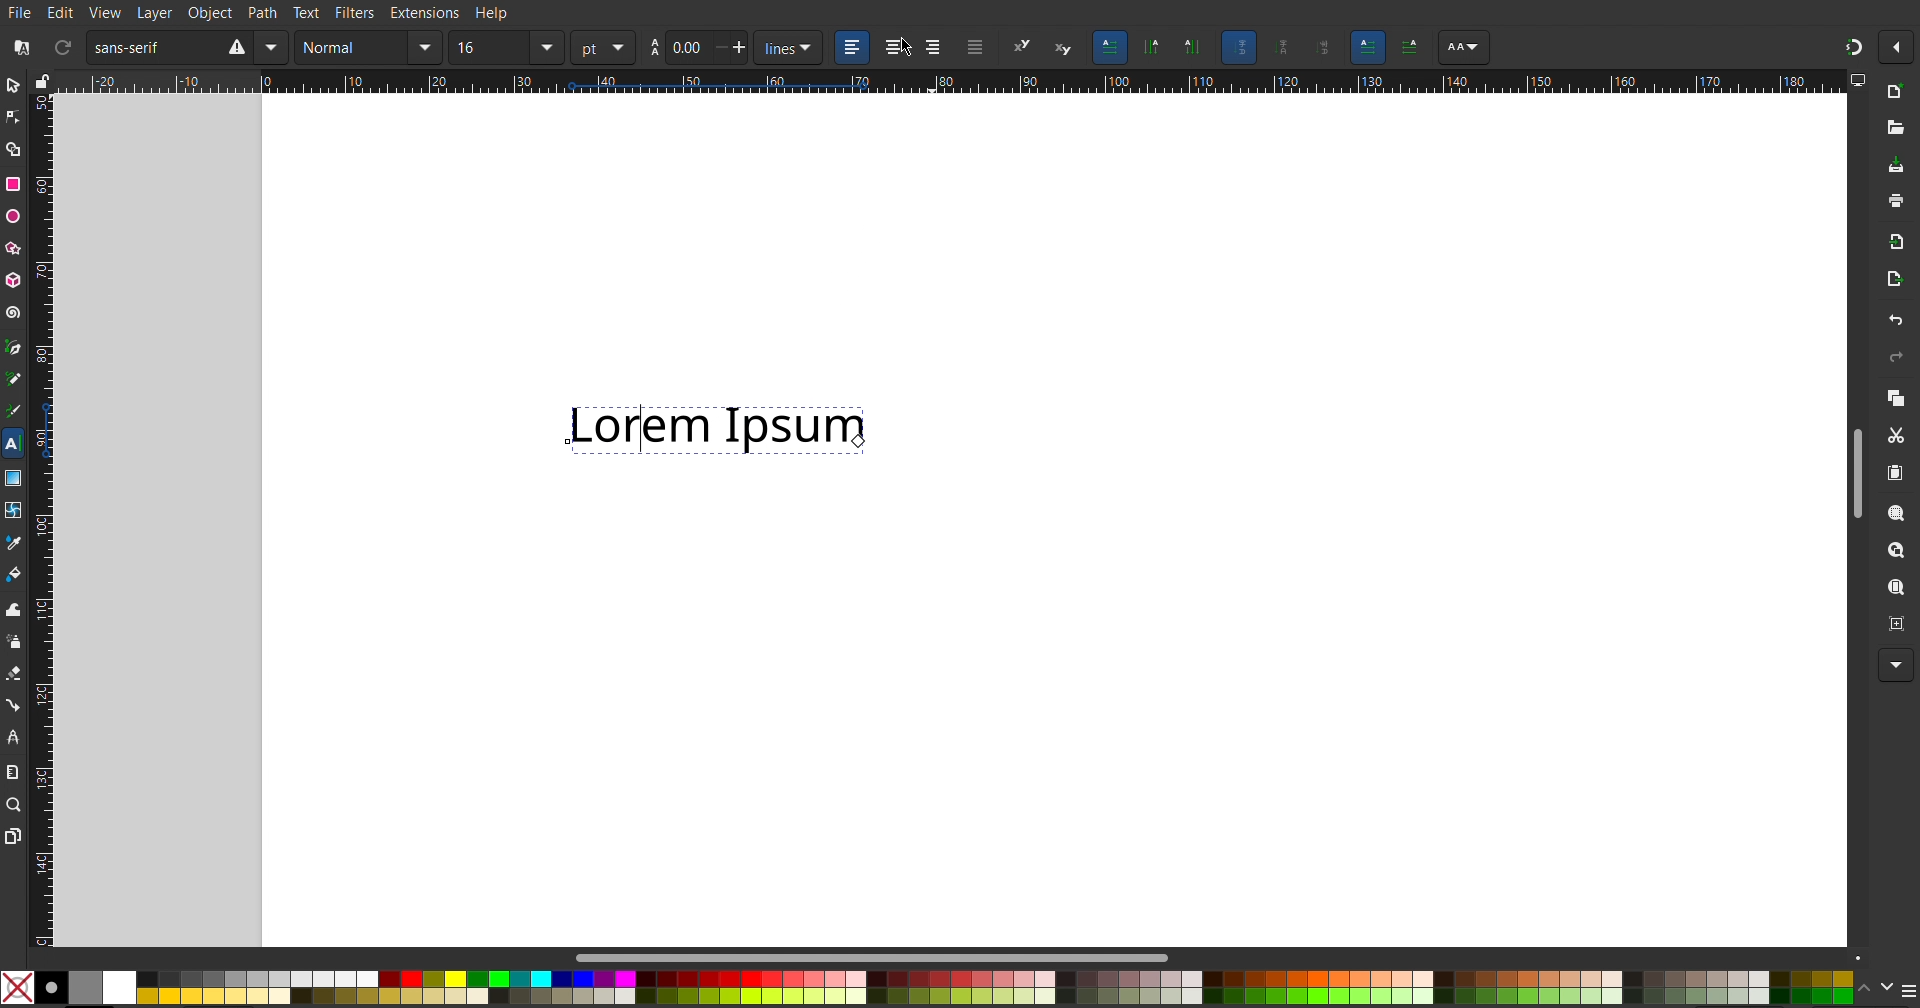 This screenshot has height=1008, width=1920. What do you see at coordinates (59, 46) in the screenshot?
I see `Refresh` at bounding box center [59, 46].